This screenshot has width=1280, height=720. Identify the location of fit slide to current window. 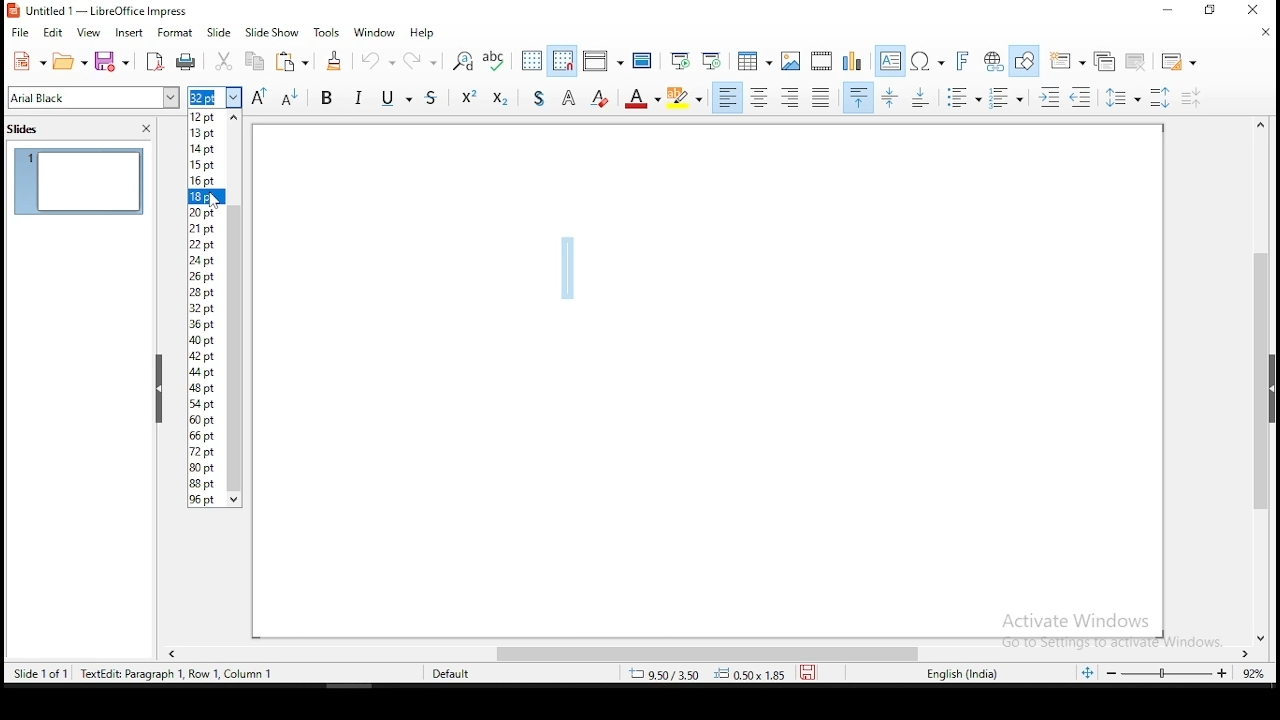
(1090, 672).